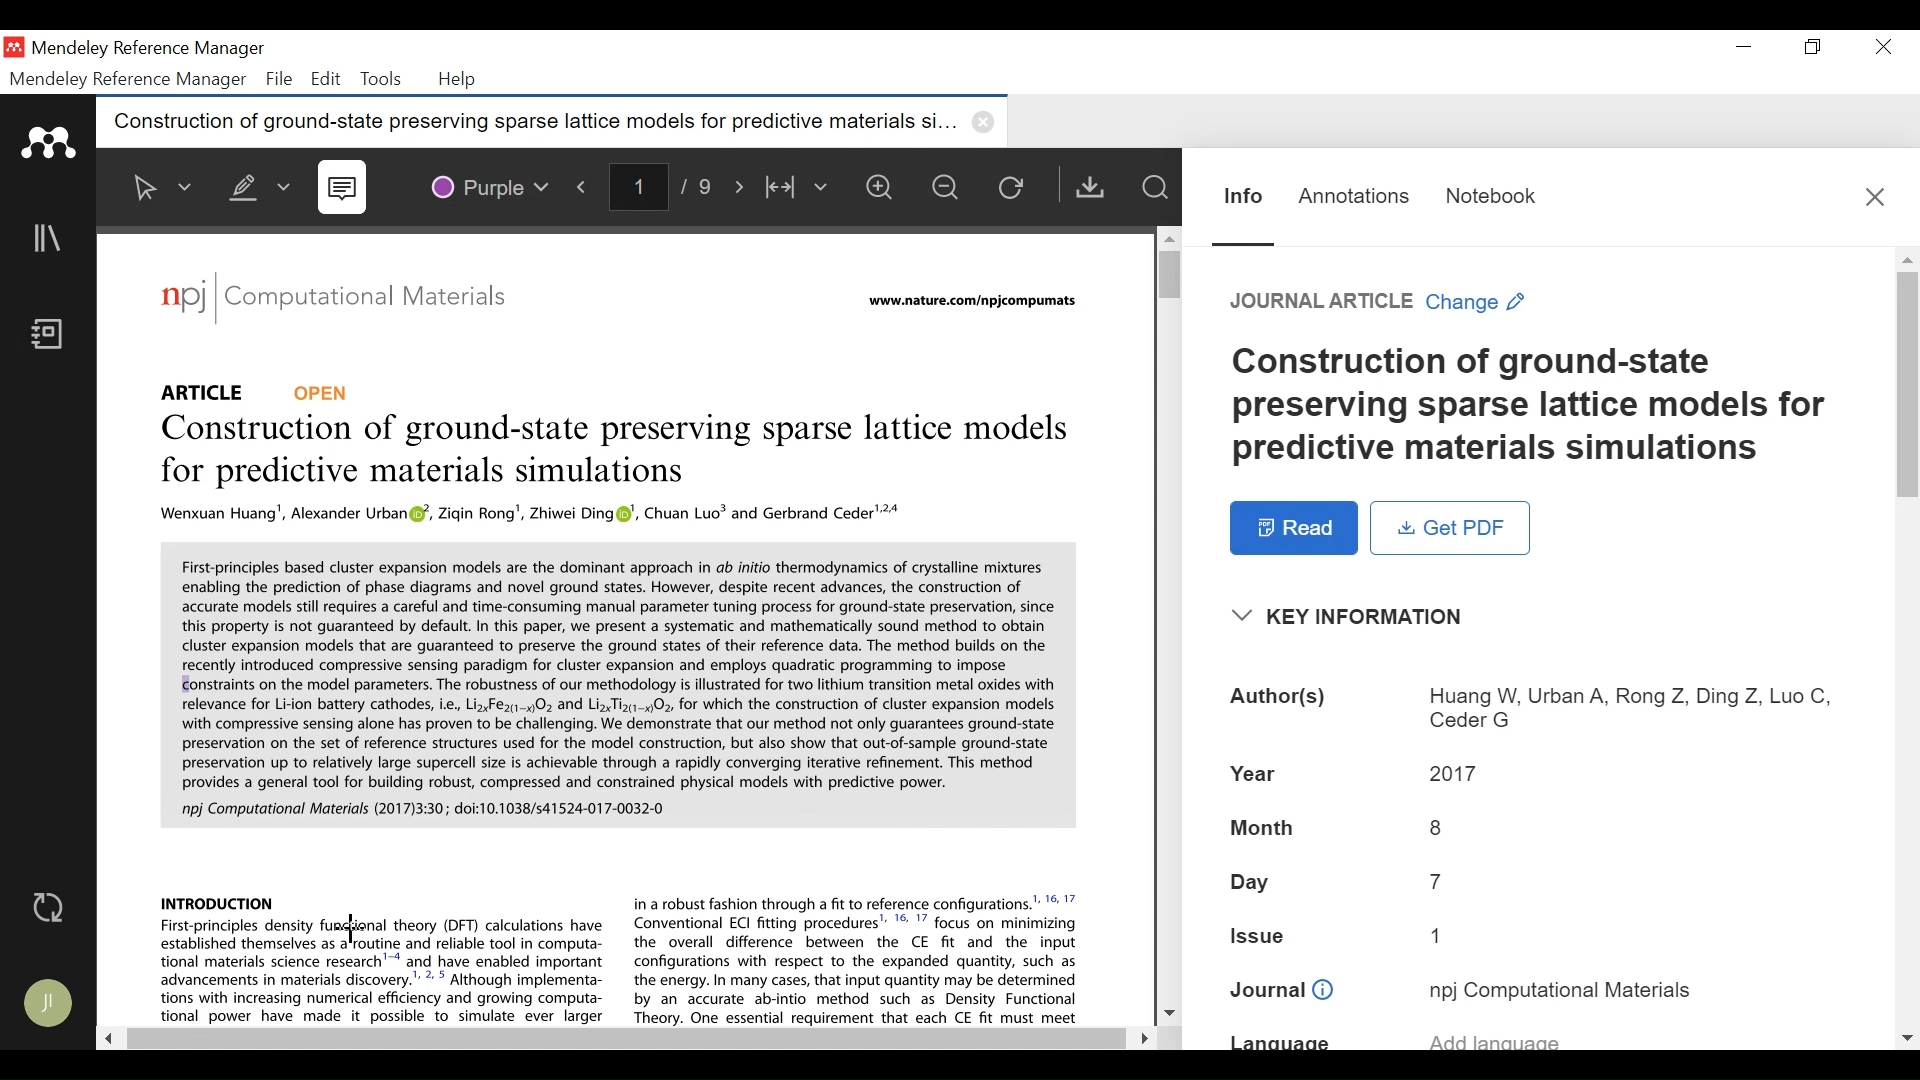 This screenshot has width=1920, height=1080. Describe the element at coordinates (1908, 386) in the screenshot. I see `Vertical Scroll bar` at that location.